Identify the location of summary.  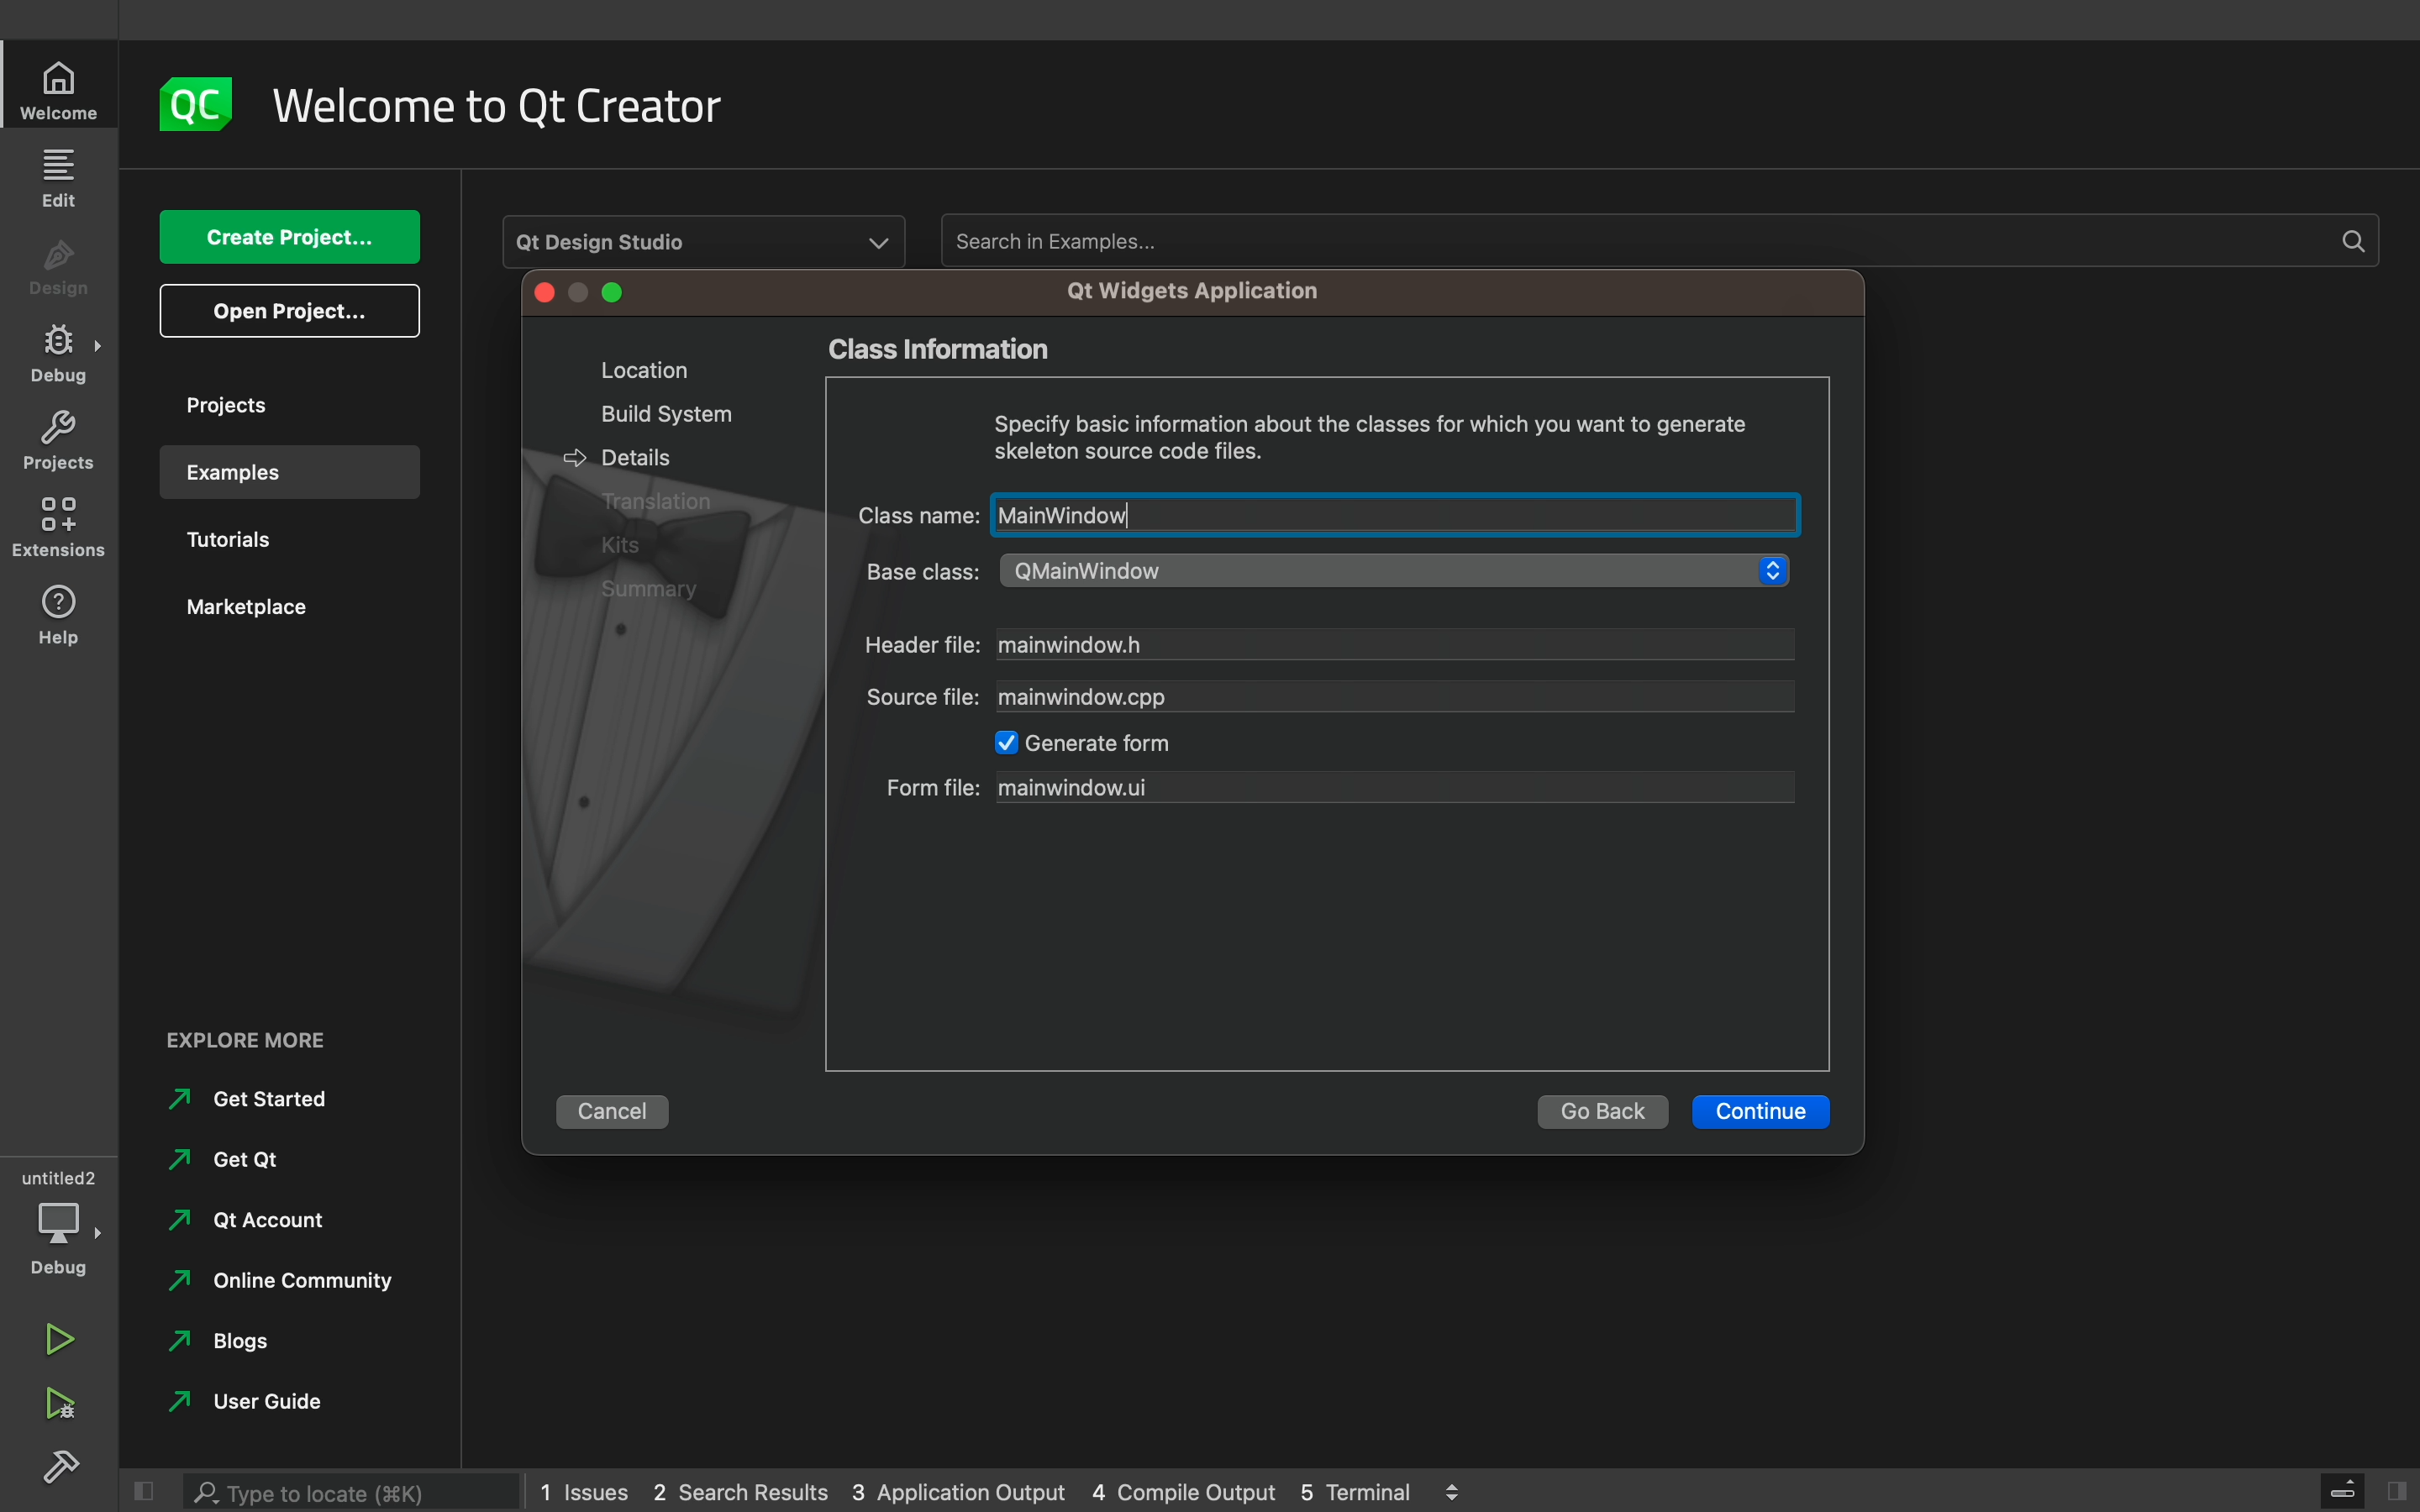
(663, 591).